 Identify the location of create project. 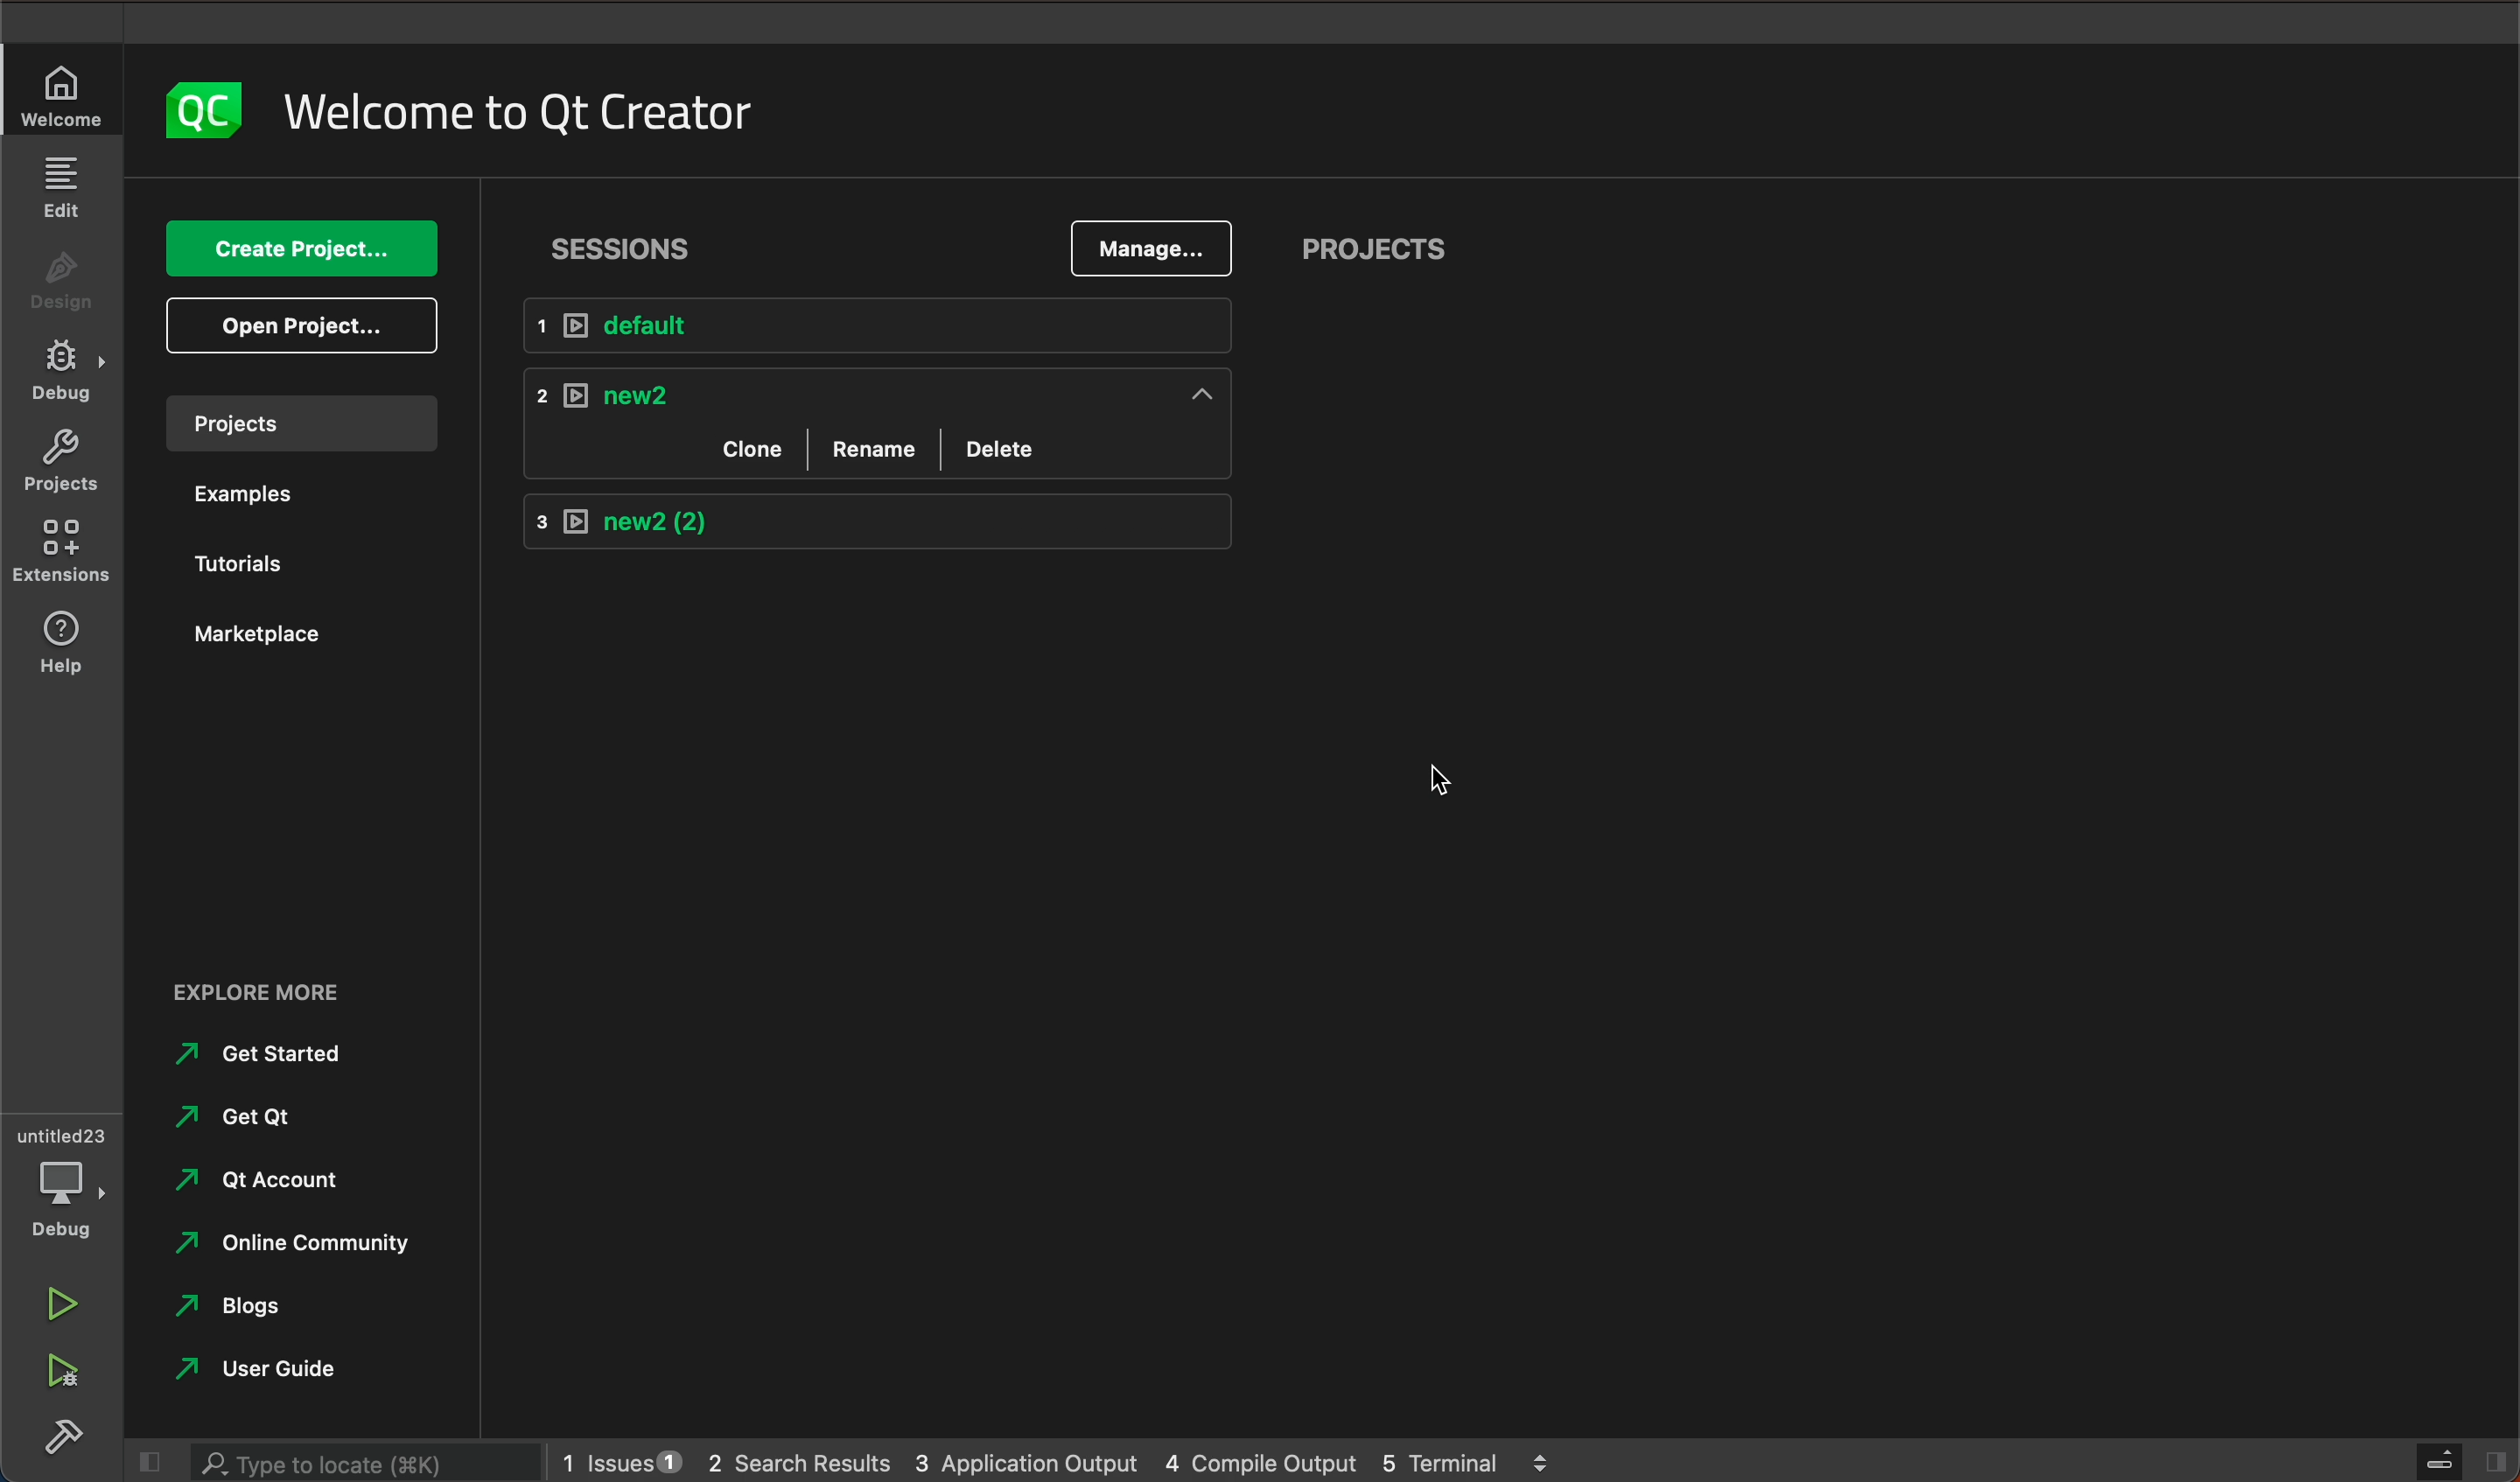
(300, 249).